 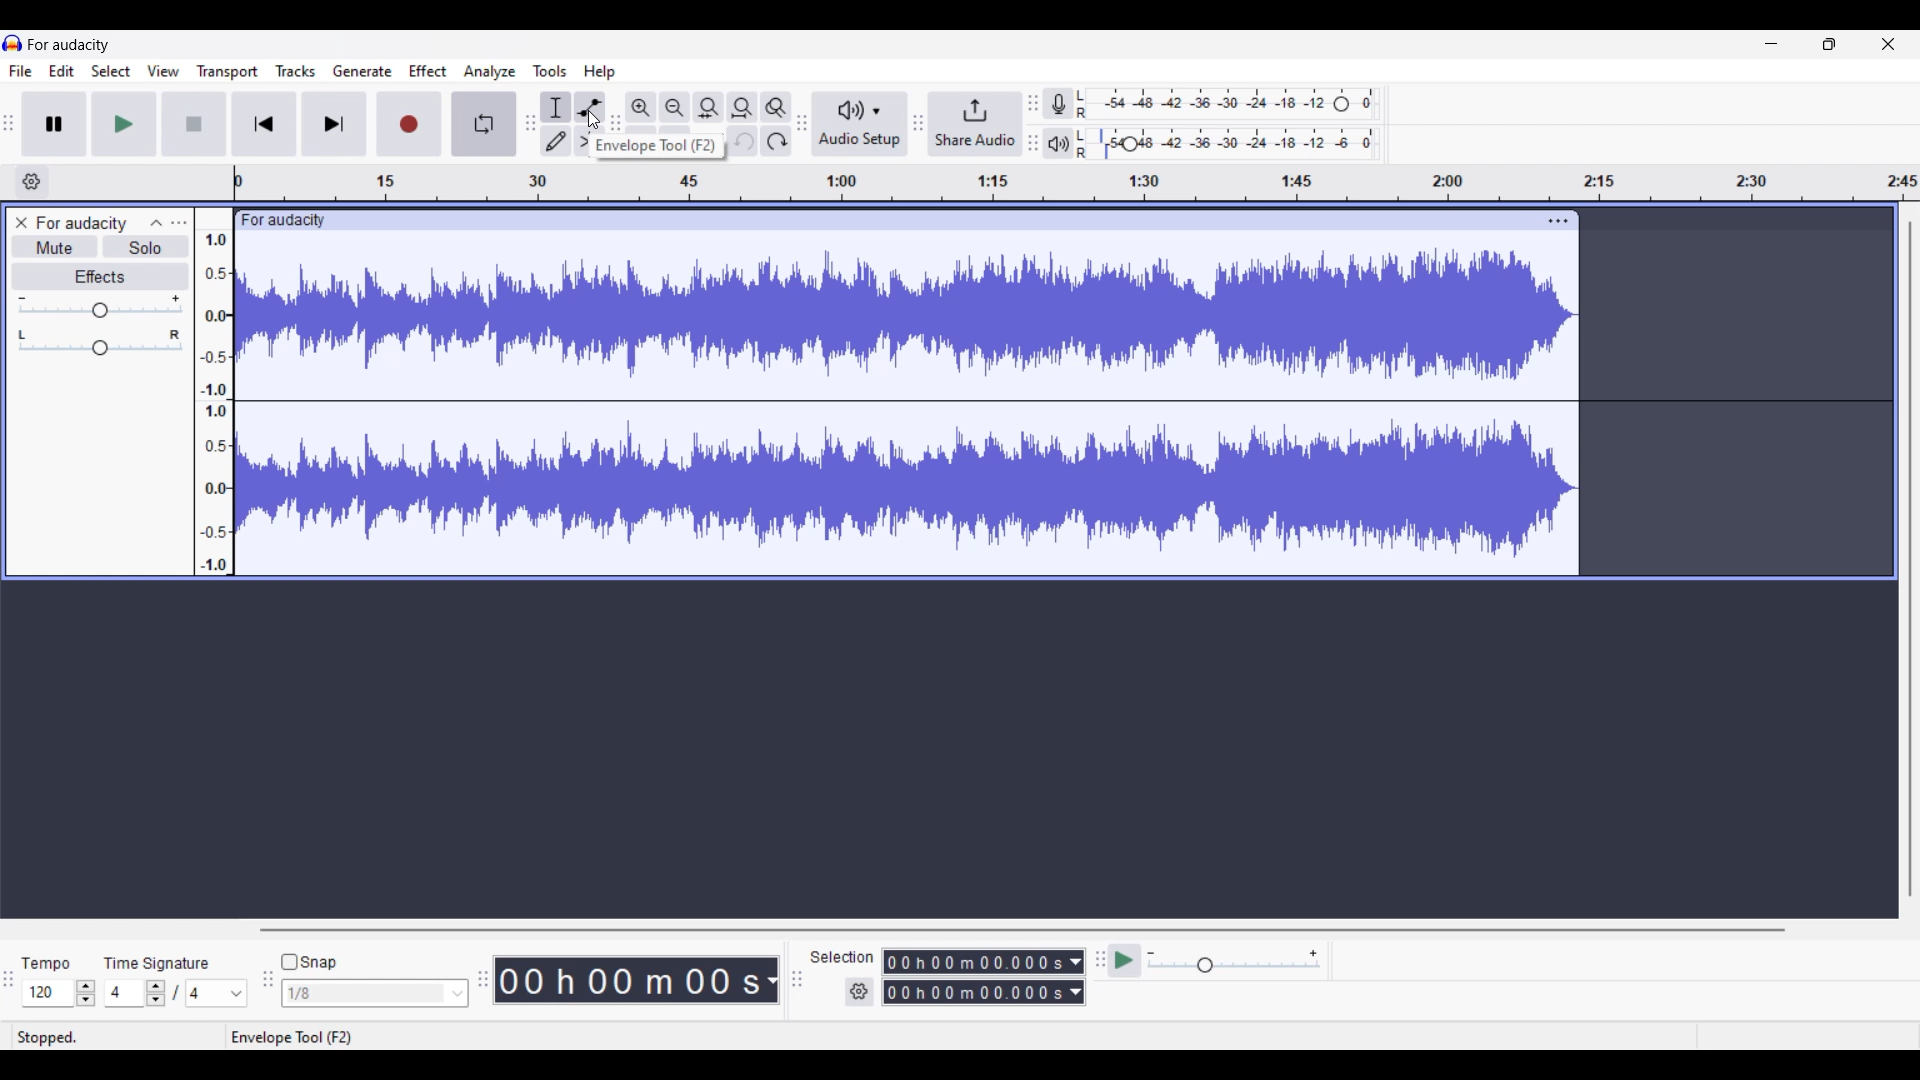 I want to click on for audacity, so click(x=82, y=223).